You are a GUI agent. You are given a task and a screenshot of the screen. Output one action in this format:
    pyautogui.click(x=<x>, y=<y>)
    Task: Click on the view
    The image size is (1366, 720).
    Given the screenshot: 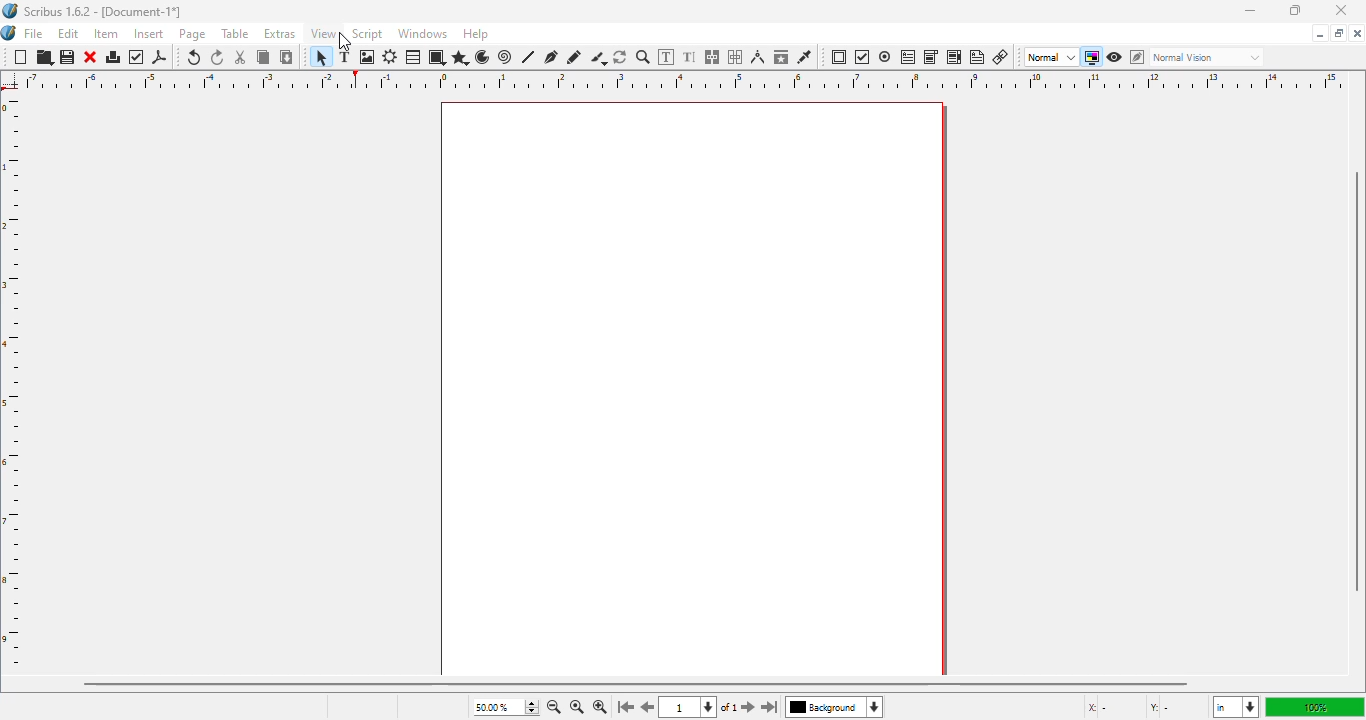 What is the action you would take?
    pyautogui.click(x=324, y=33)
    